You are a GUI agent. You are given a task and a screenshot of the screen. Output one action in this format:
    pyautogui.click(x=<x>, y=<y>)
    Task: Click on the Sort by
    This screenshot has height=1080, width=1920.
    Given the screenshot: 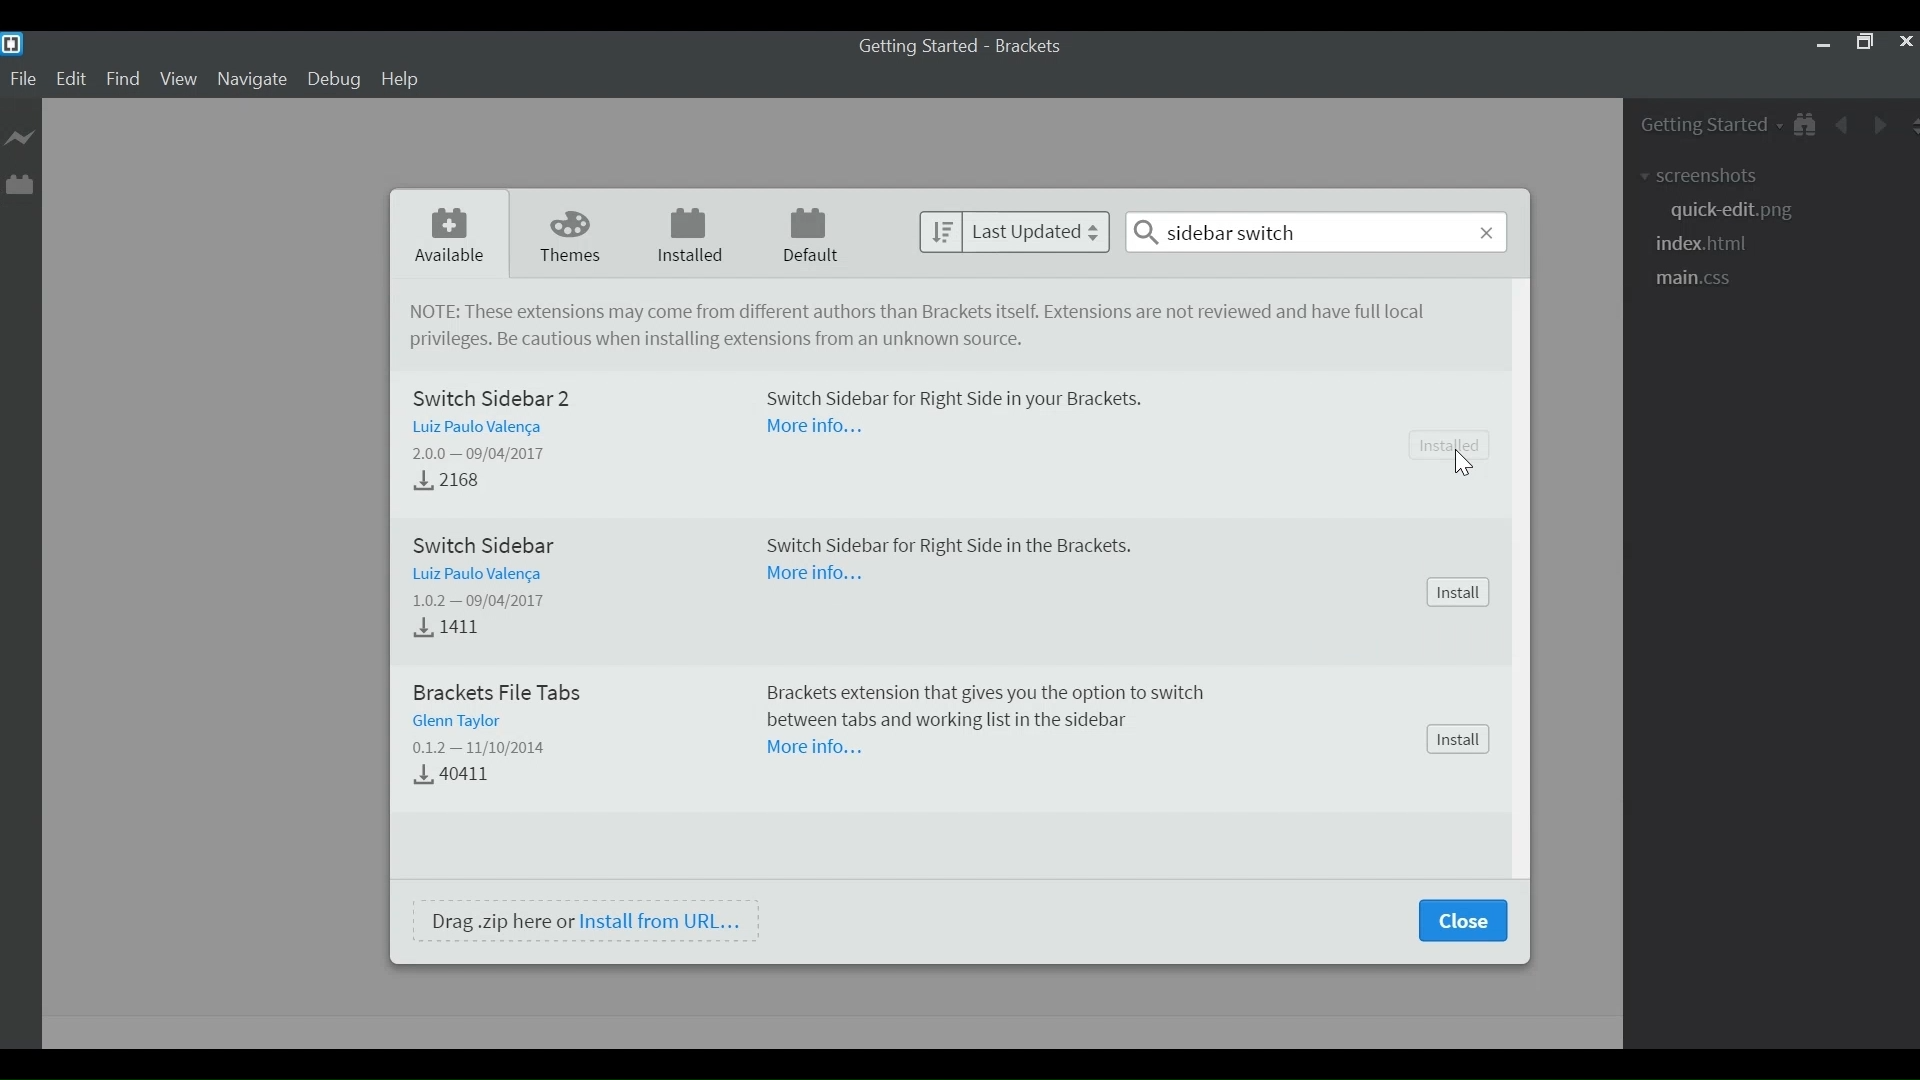 What is the action you would take?
    pyautogui.click(x=1015, y=230)
    